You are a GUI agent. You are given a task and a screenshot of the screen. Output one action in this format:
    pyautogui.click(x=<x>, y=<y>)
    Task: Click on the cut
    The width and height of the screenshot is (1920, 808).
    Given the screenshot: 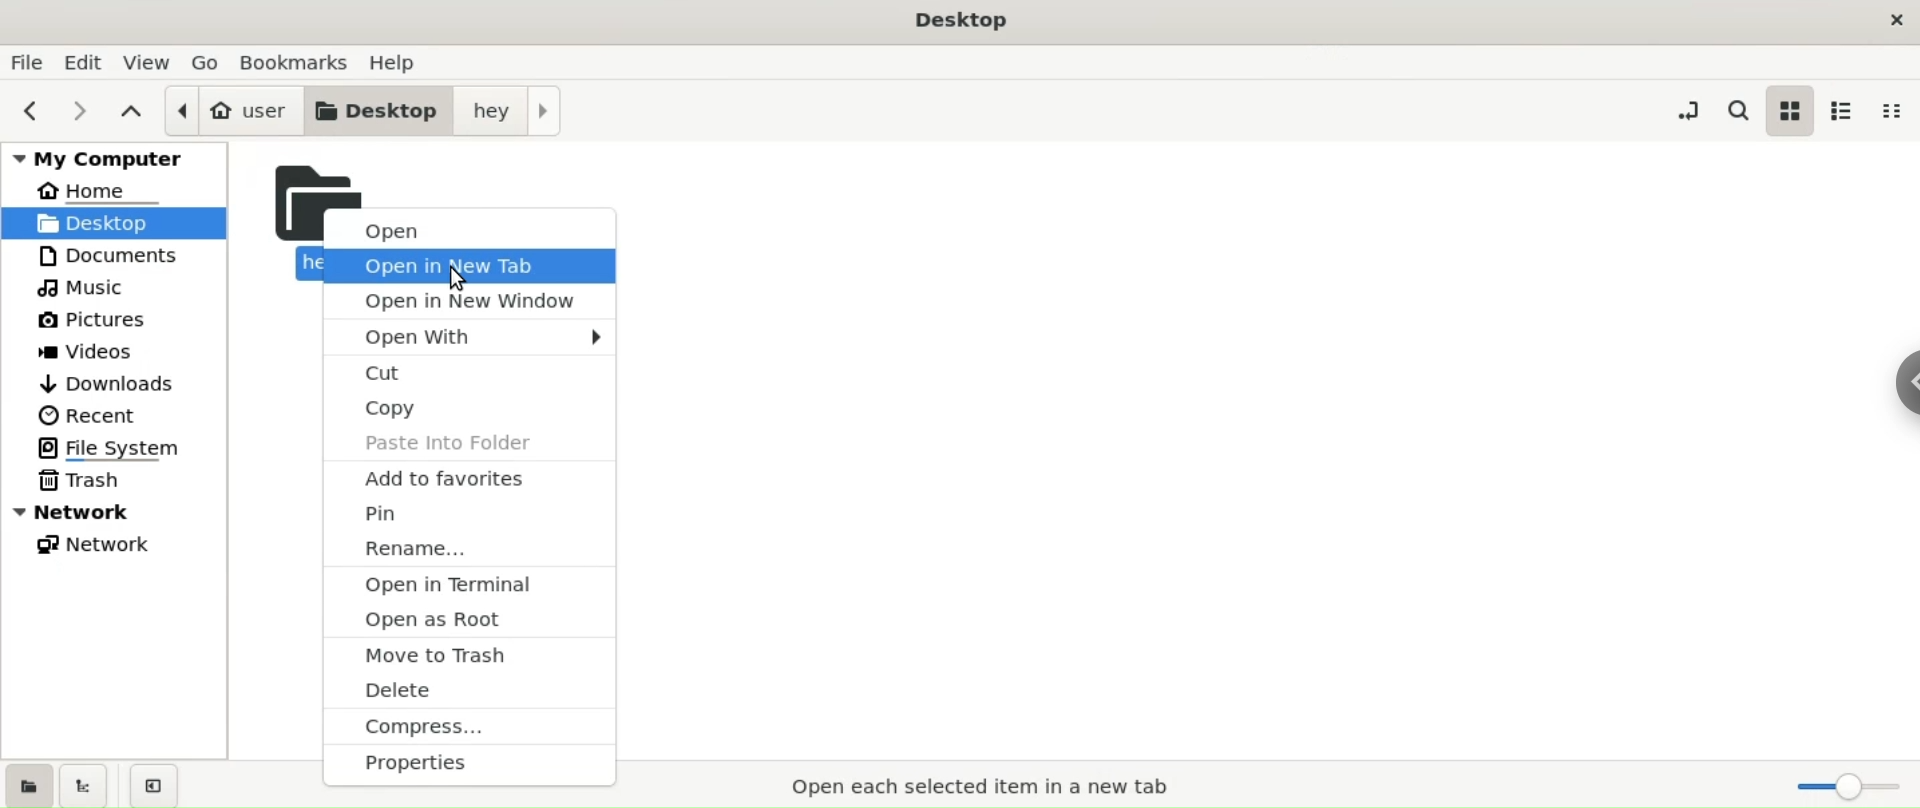 What is the action you would take?
    pyautogui.click(x=471, y=370)
    